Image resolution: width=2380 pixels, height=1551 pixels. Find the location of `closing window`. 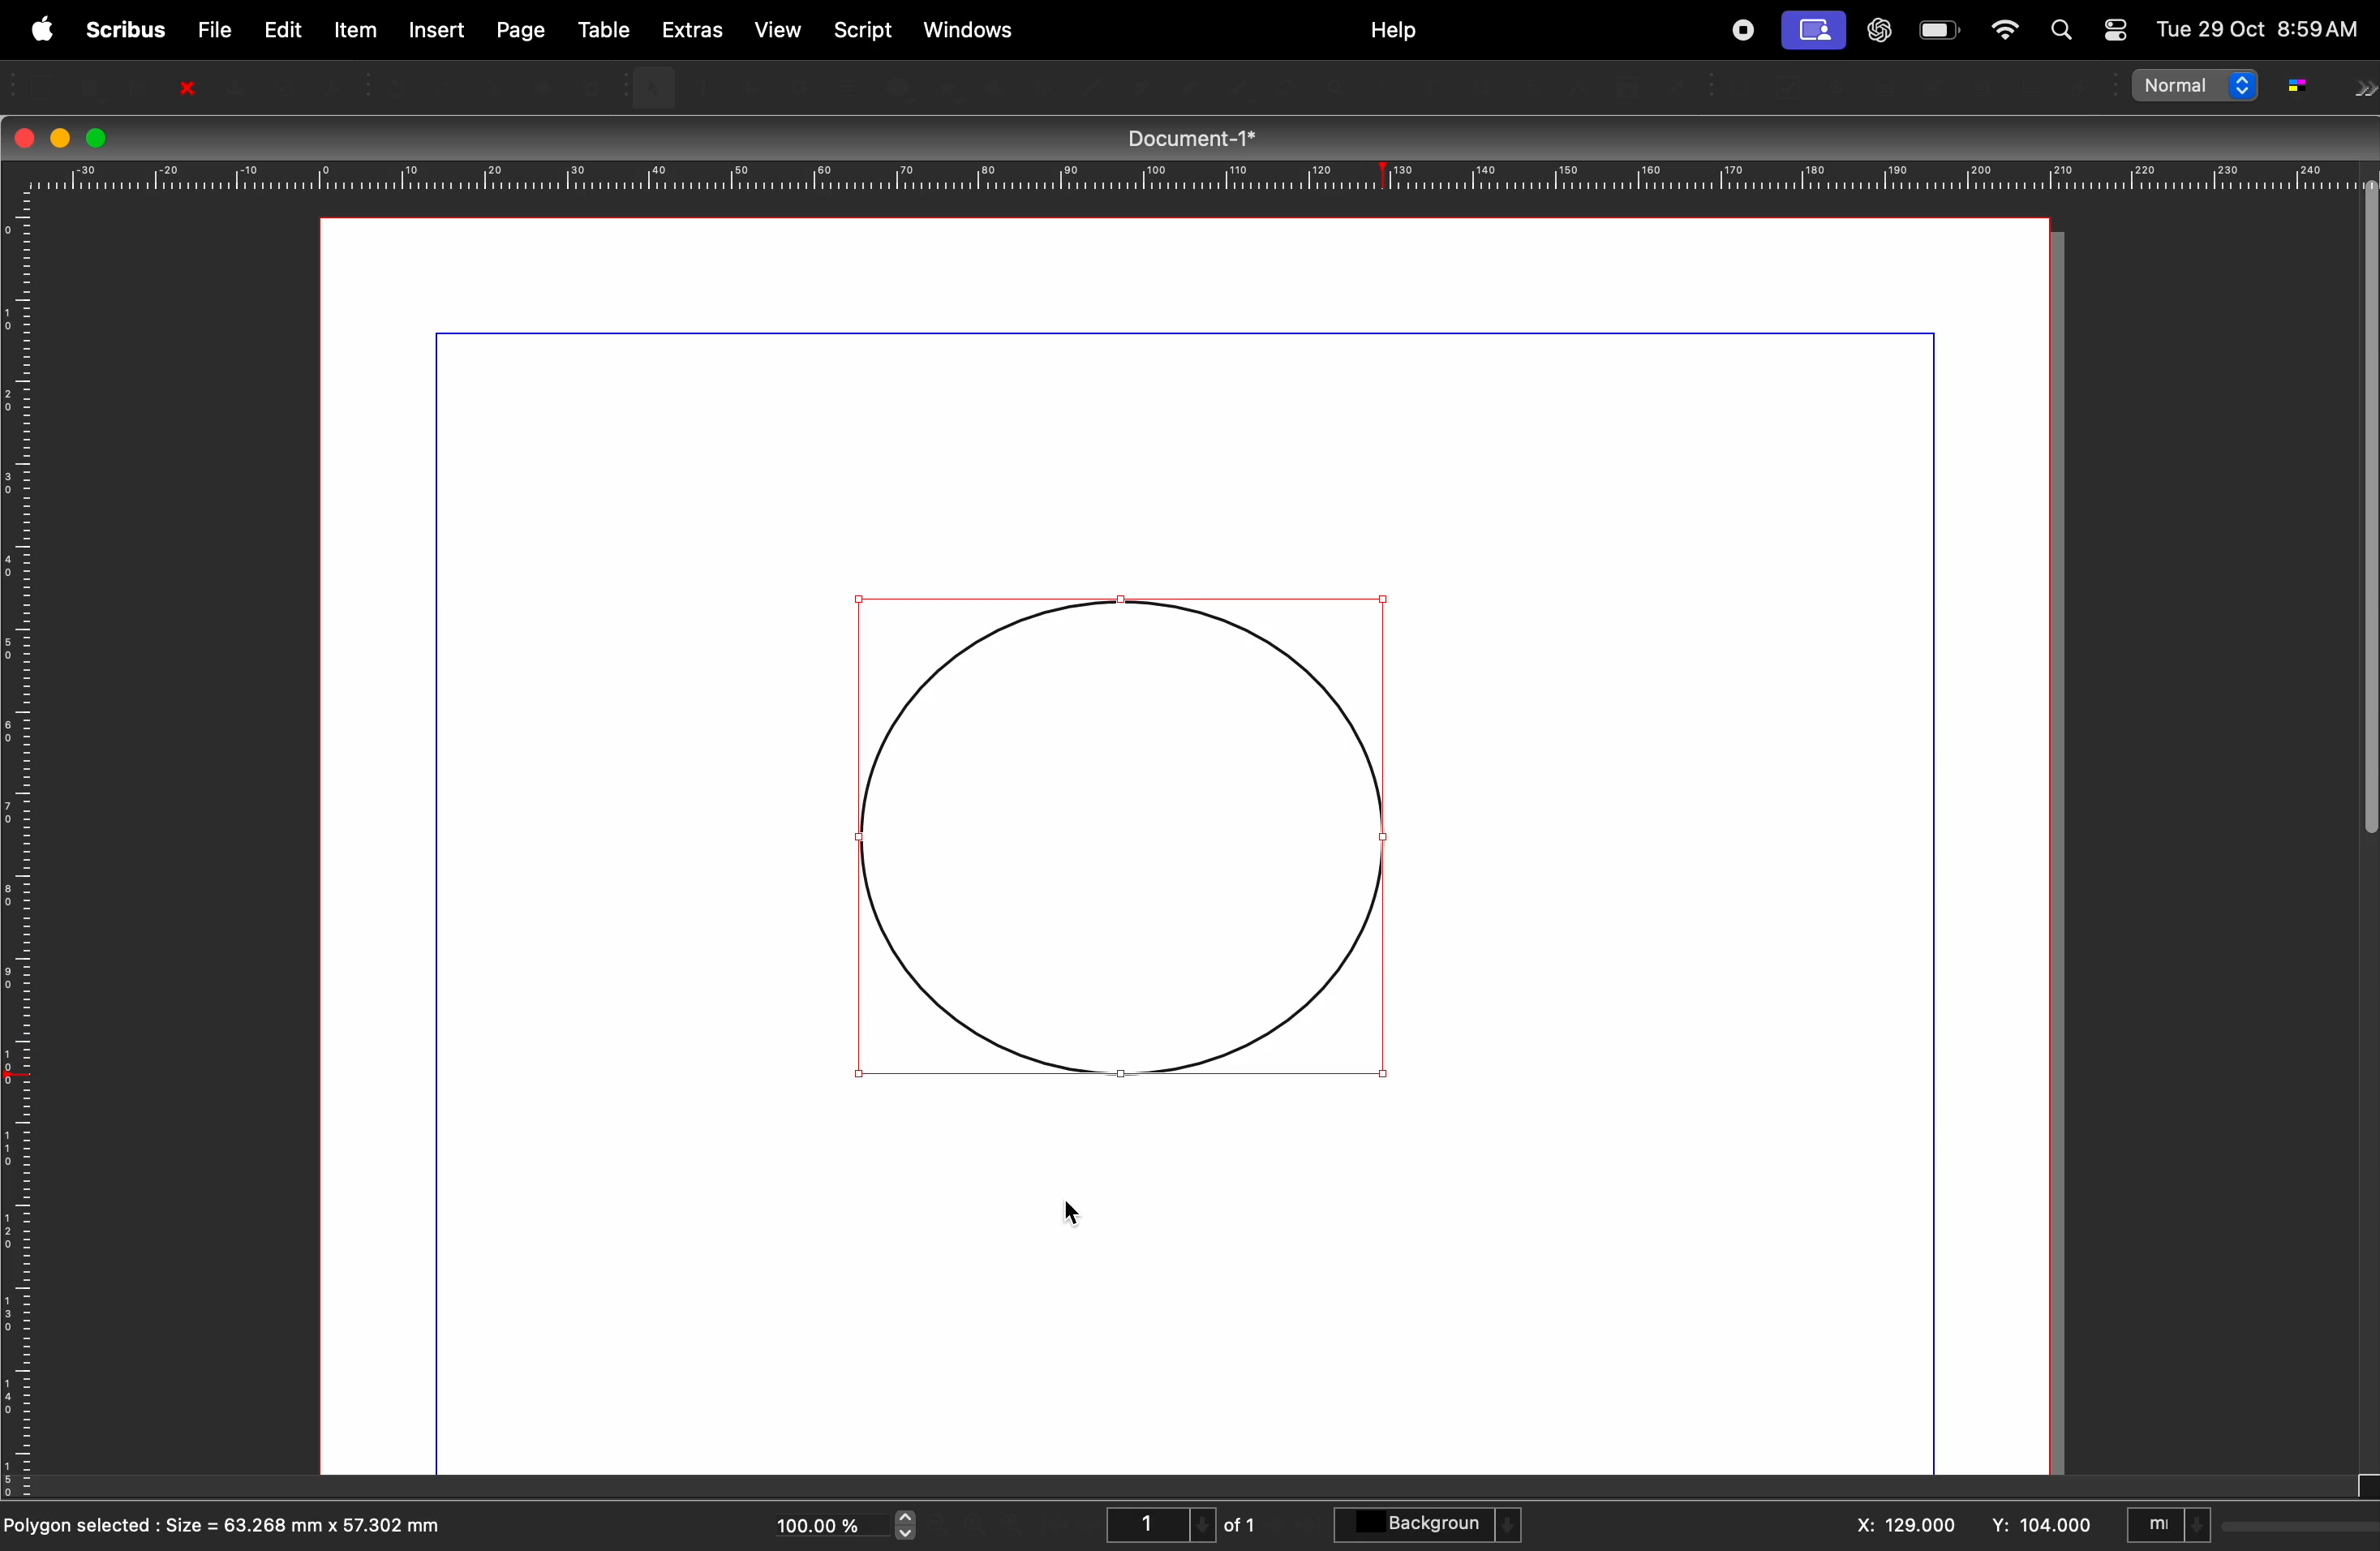

closing window is located at coordinates (26, 135).